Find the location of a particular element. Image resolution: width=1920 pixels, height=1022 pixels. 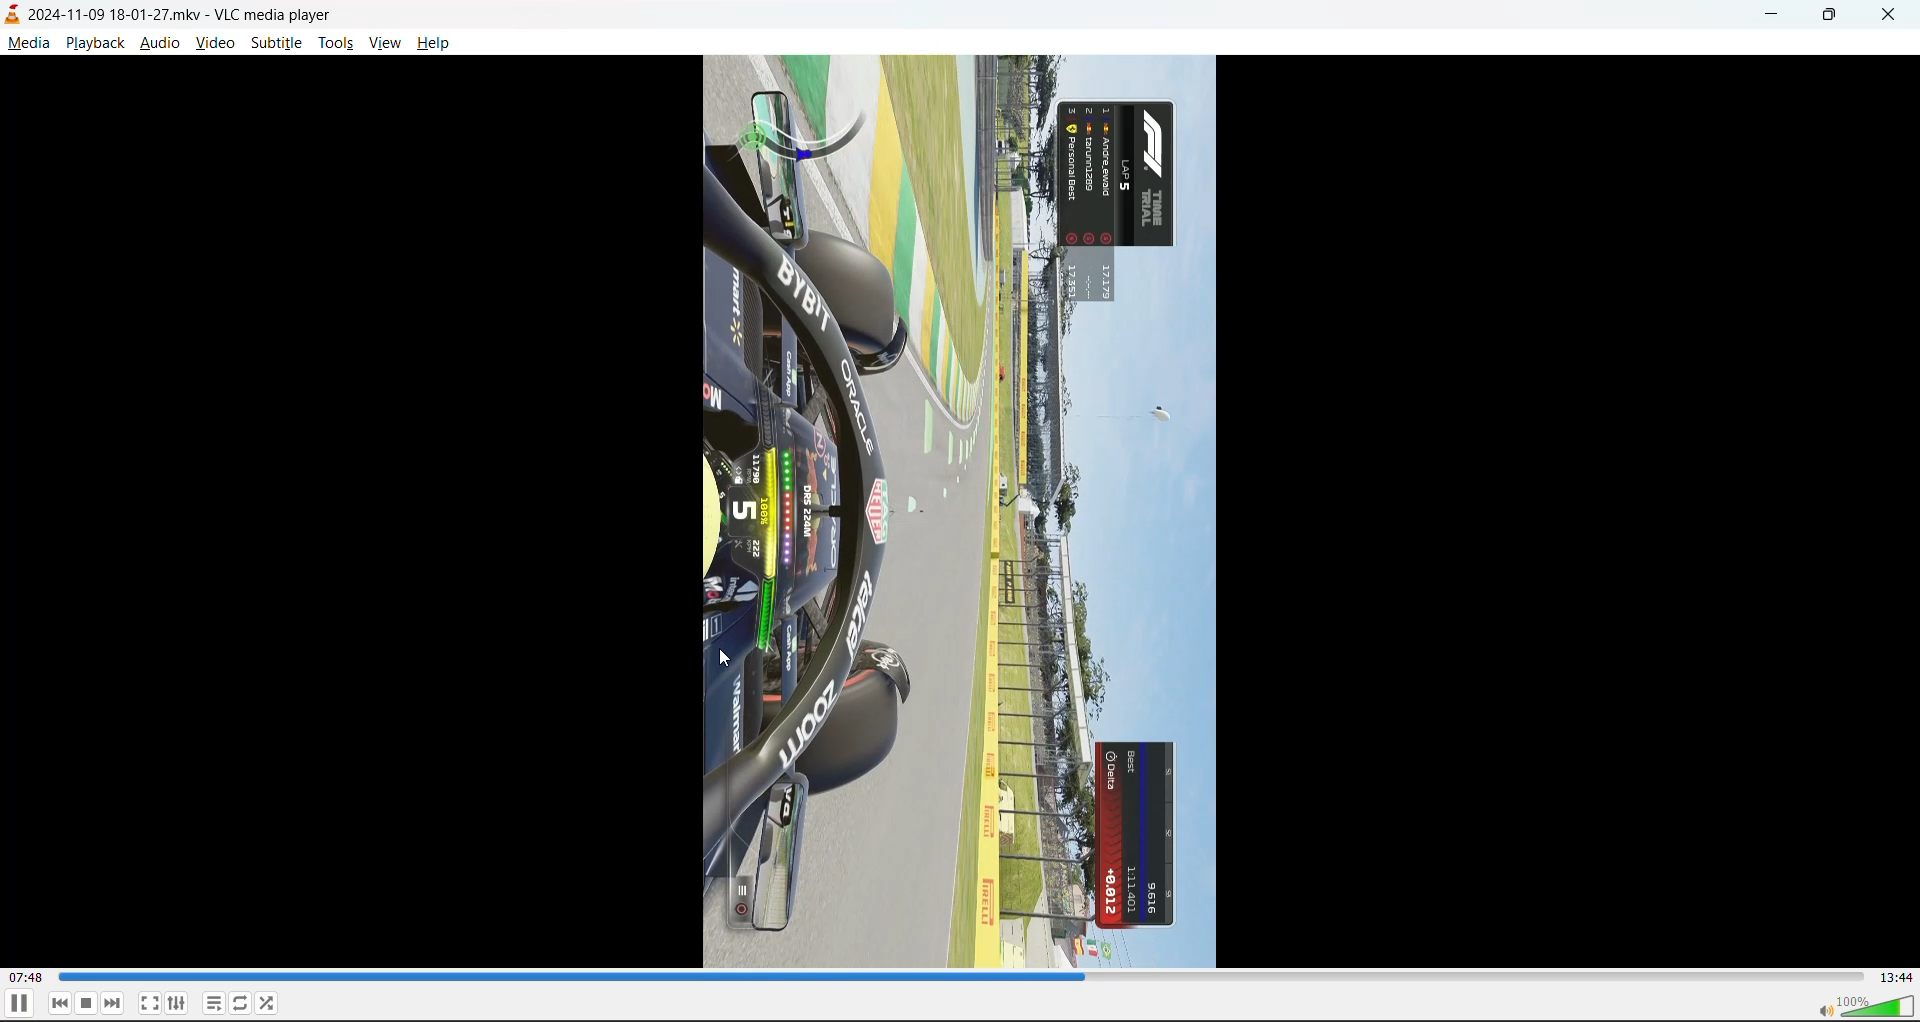

help is located at coordinates (436, 42).